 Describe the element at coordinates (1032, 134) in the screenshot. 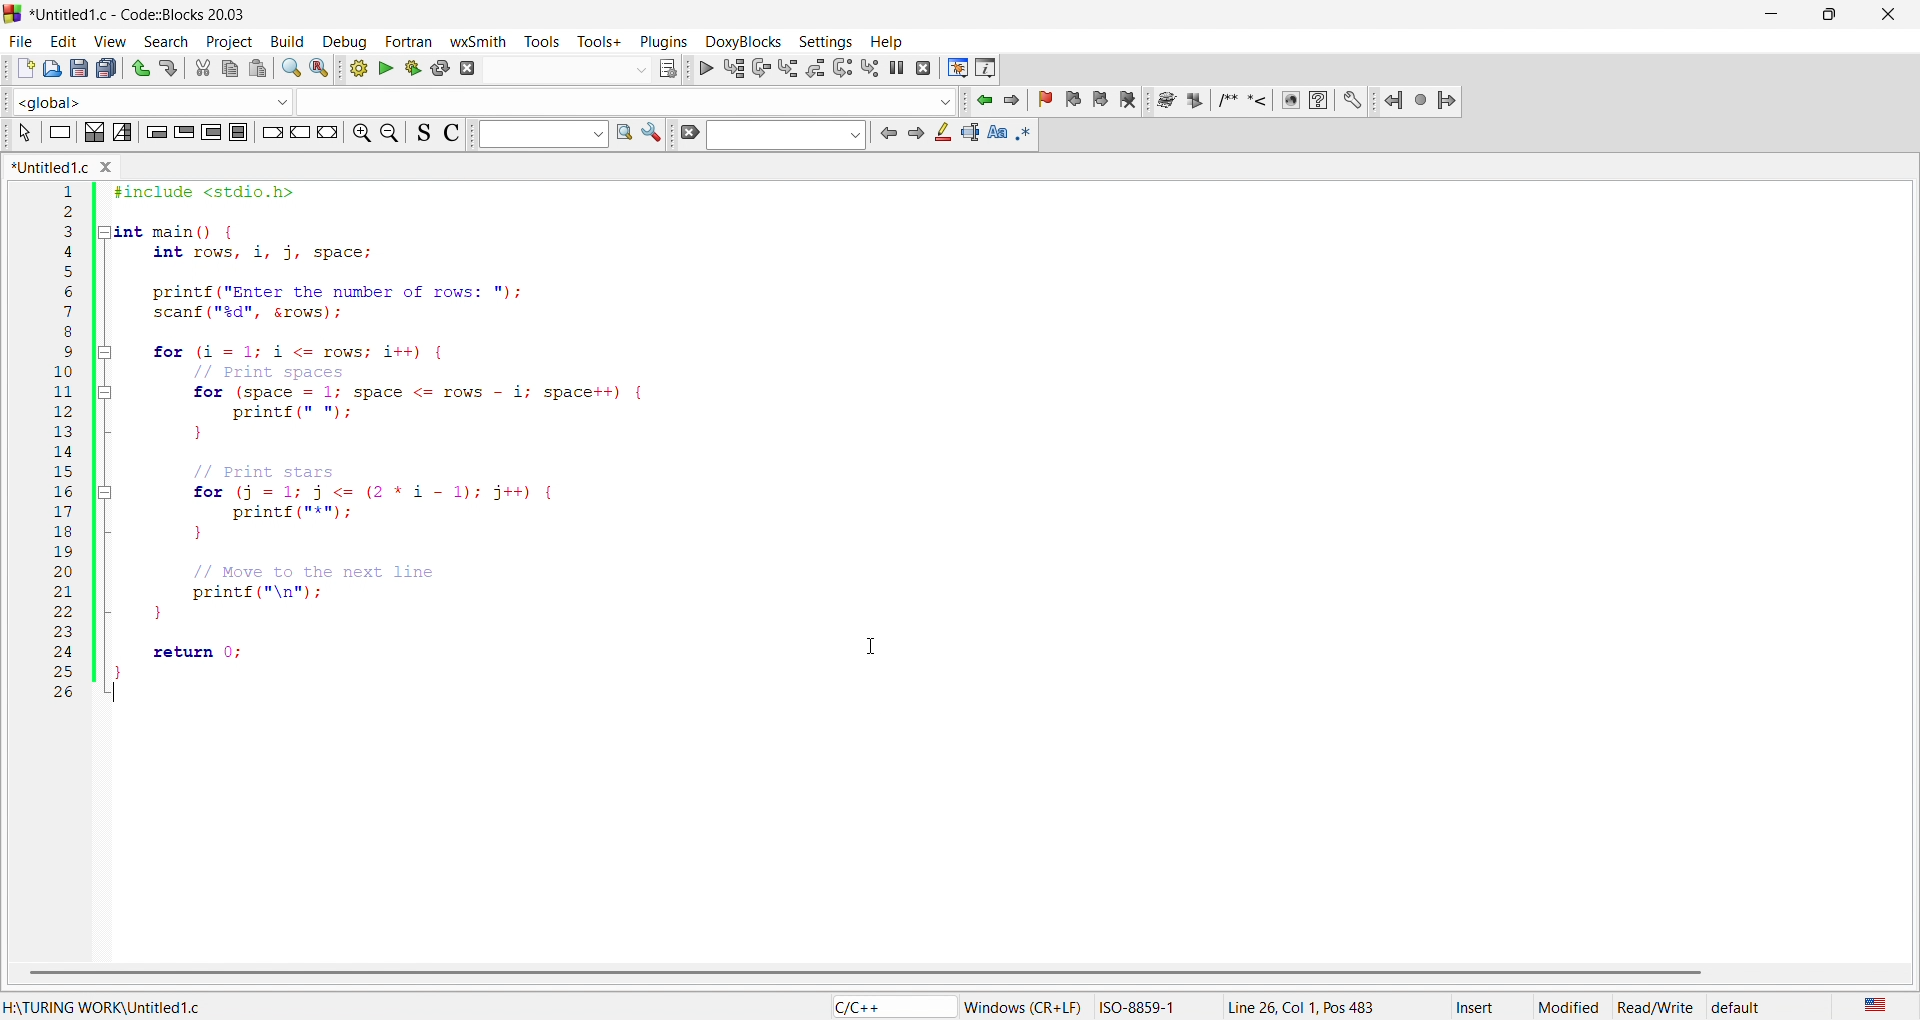

I see `icon` at that location.